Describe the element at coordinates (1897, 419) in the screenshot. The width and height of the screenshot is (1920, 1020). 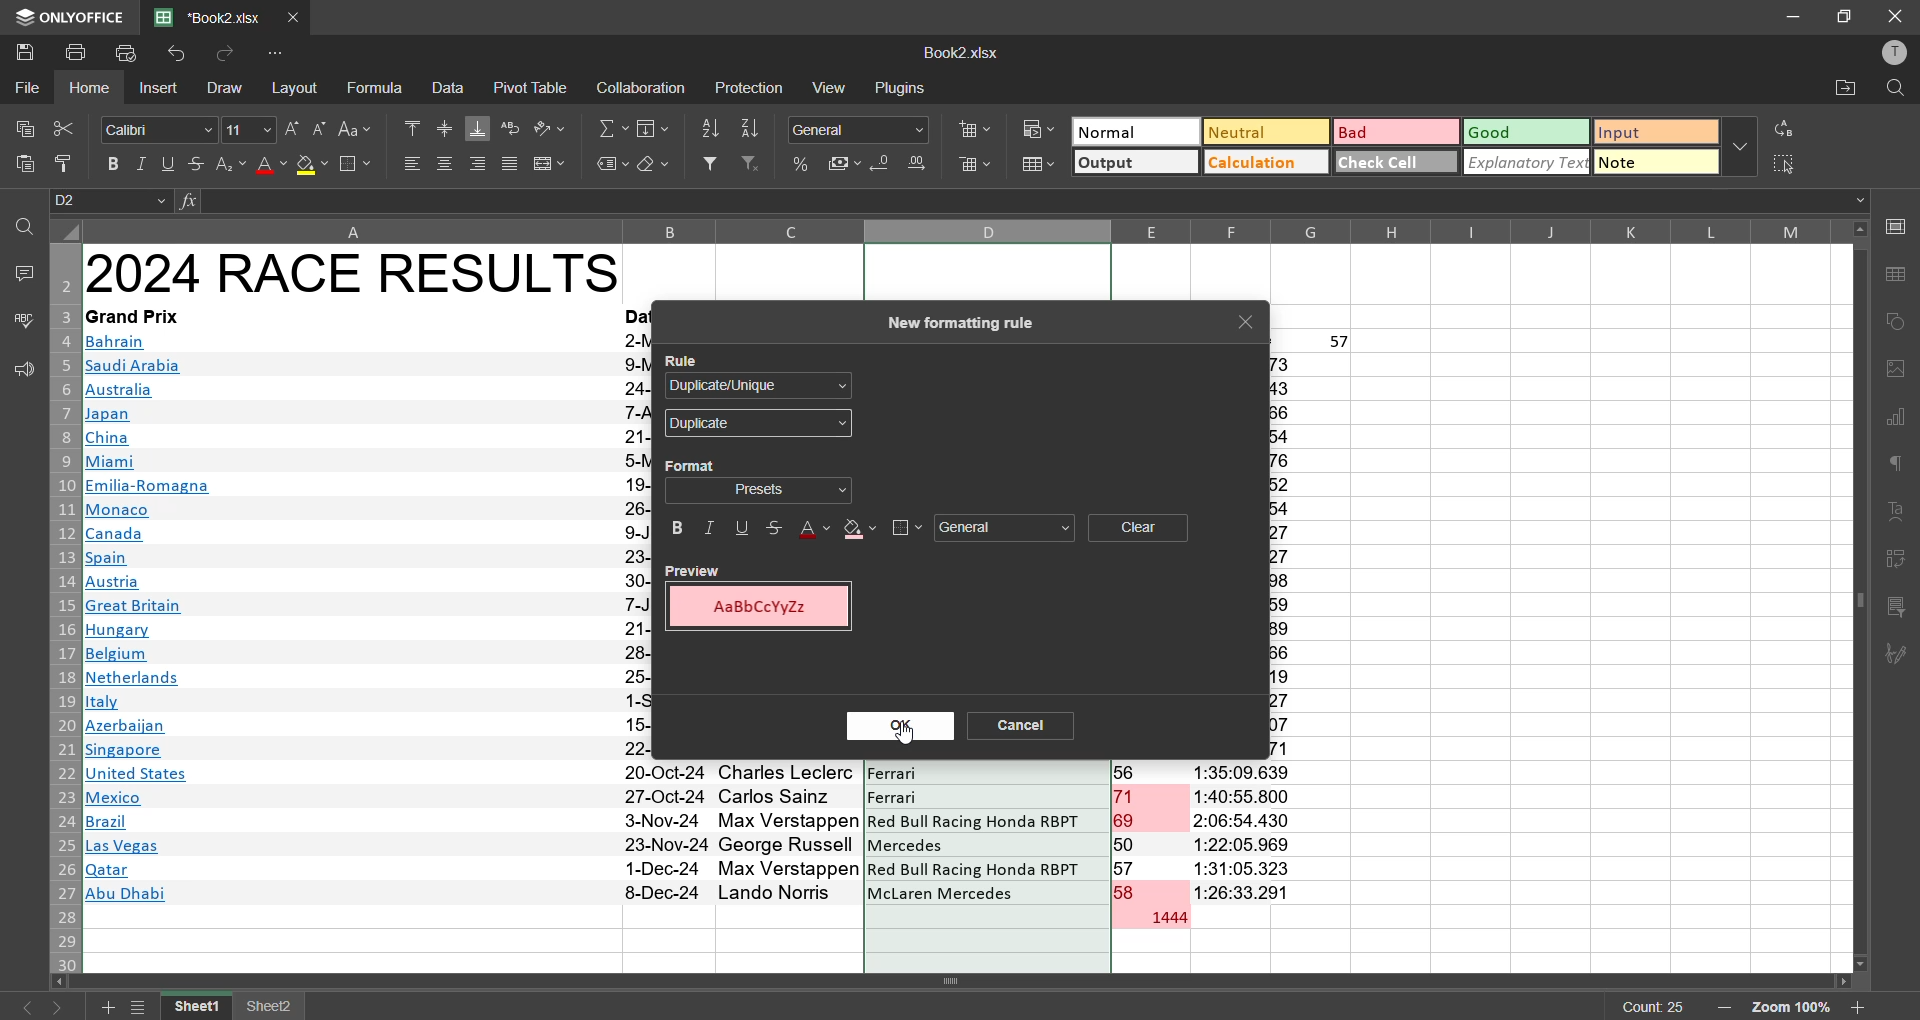
I see `charts` at that location.